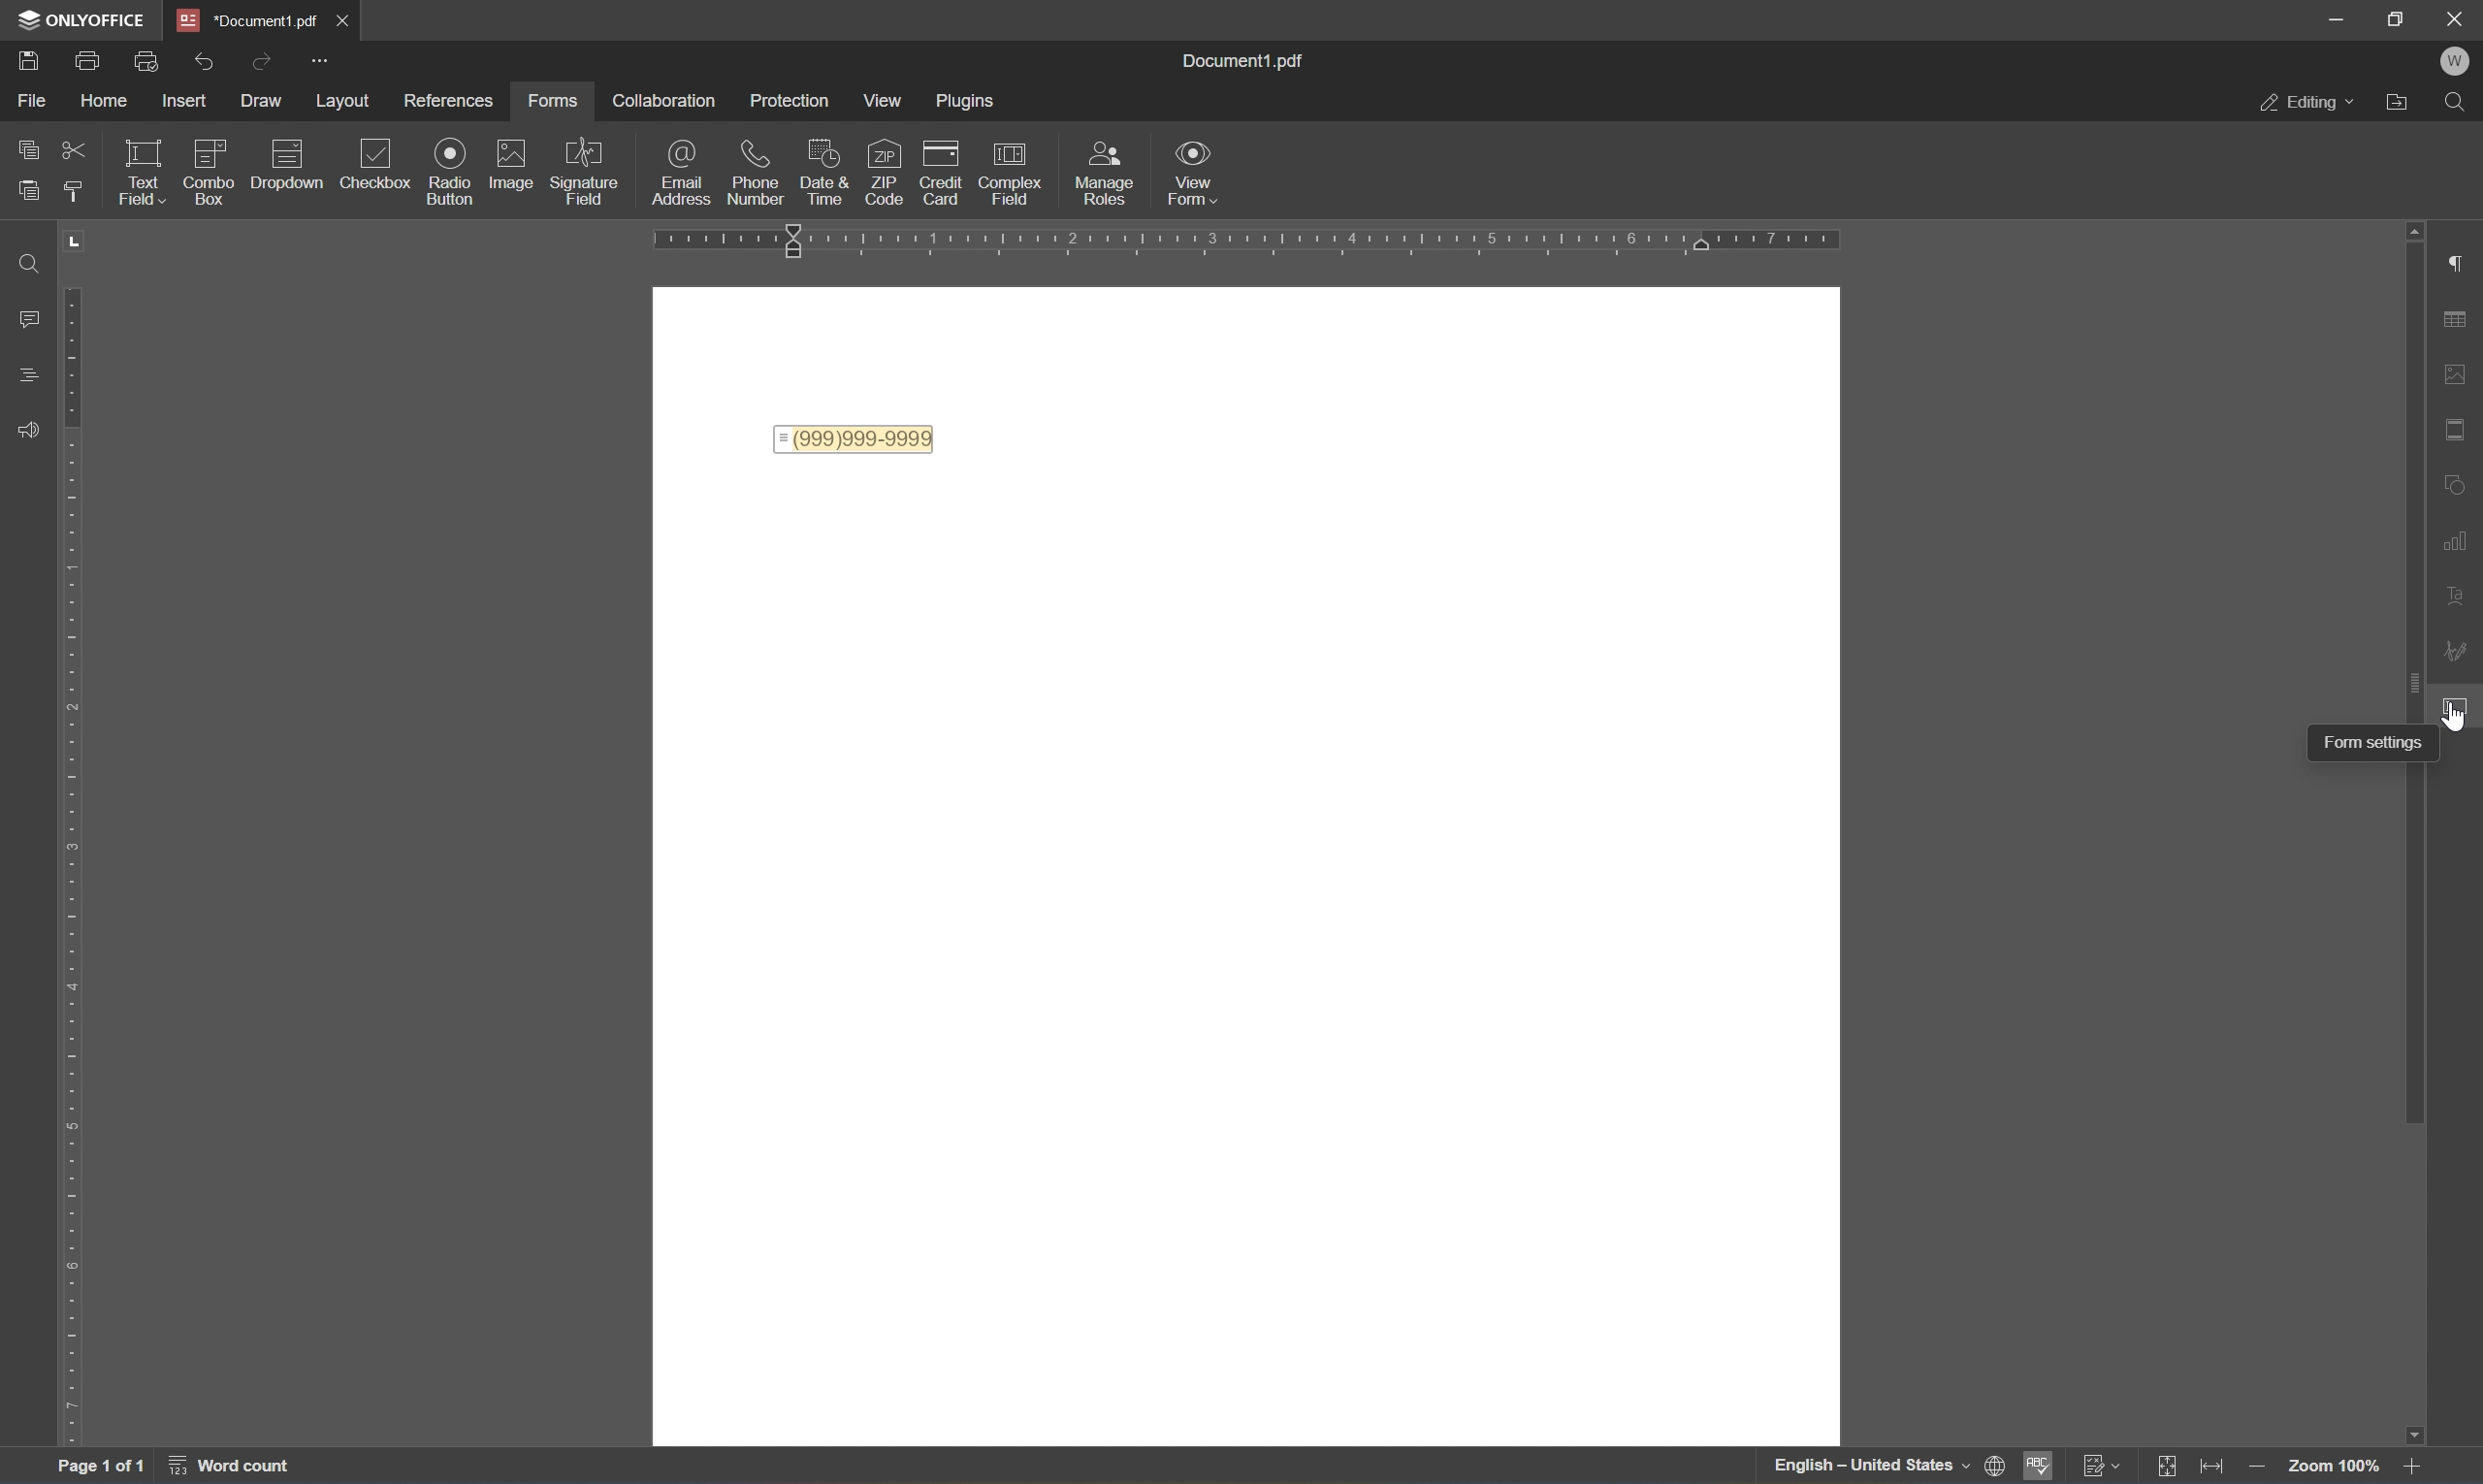 This screenshot has height=1484, width=2483. What do you see at coordinates (587, 171) in the screenshot?
I see `signature field` at bounding box center [587, 171].